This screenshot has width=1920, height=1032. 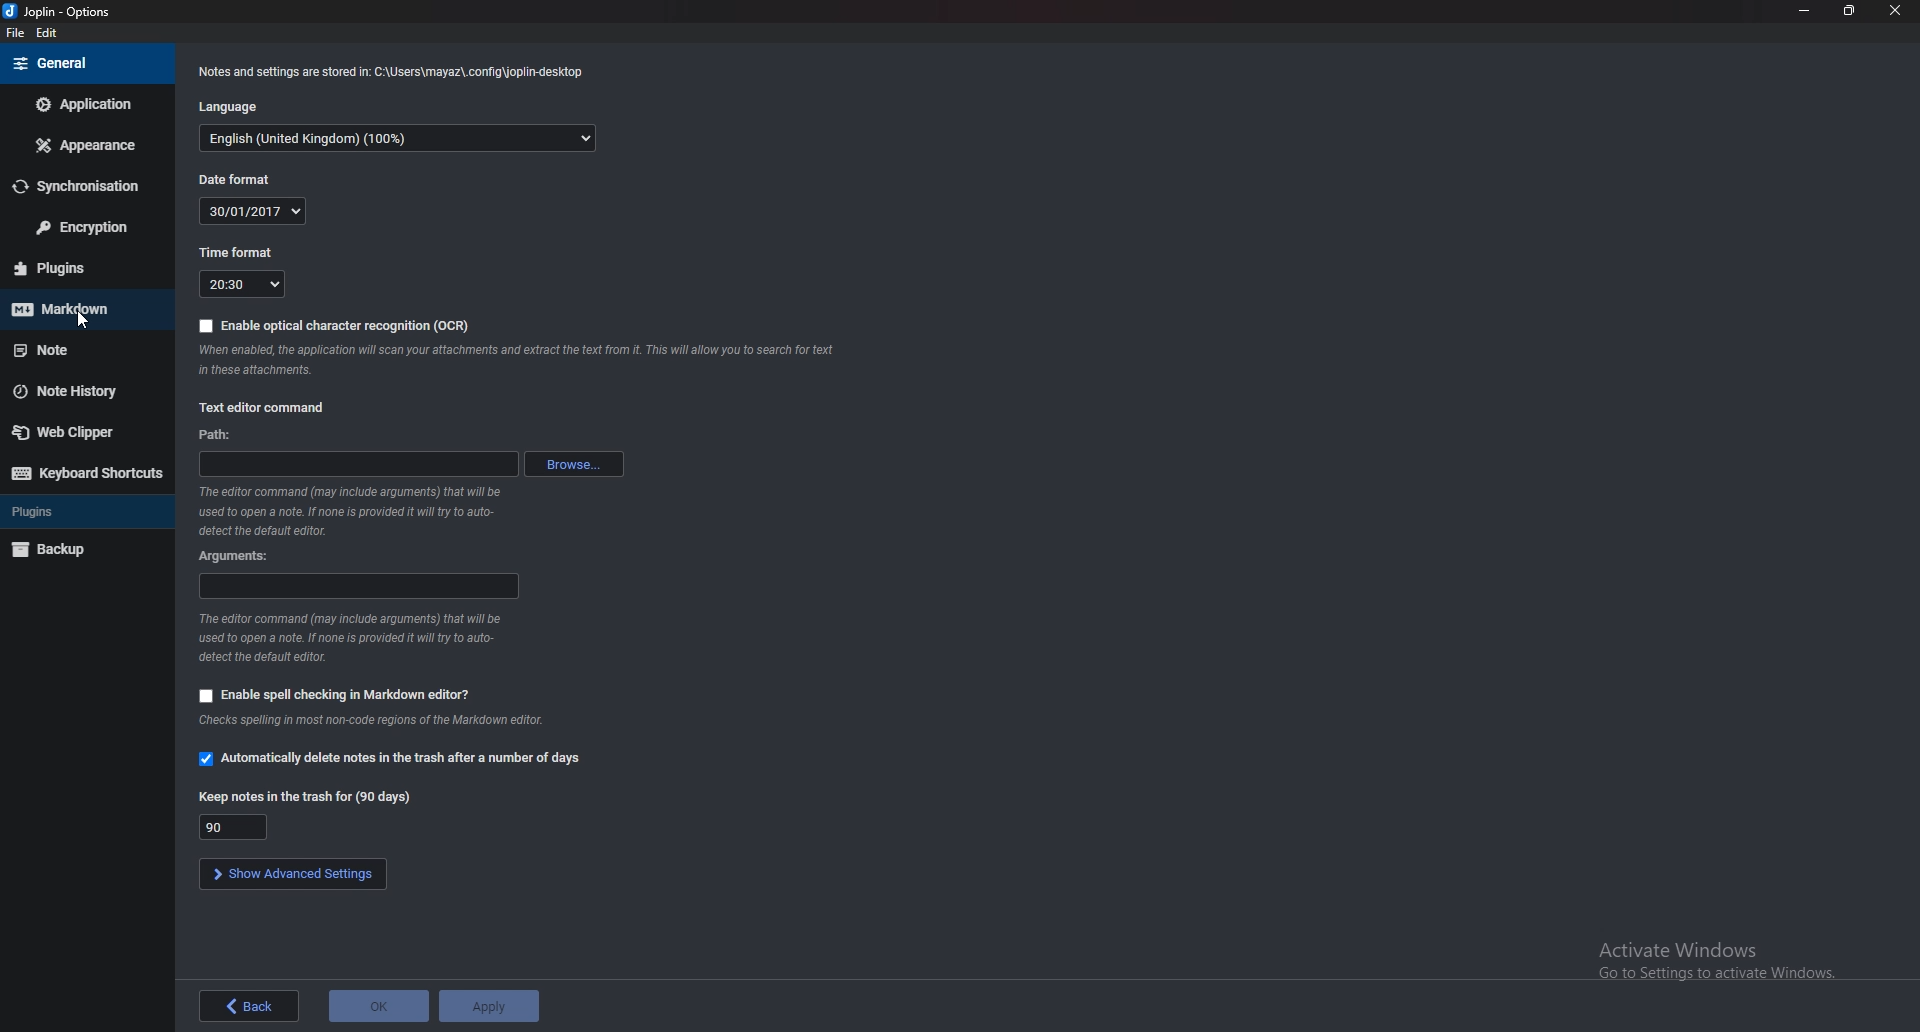 I want to click on close, so click(x=1894, y=12).